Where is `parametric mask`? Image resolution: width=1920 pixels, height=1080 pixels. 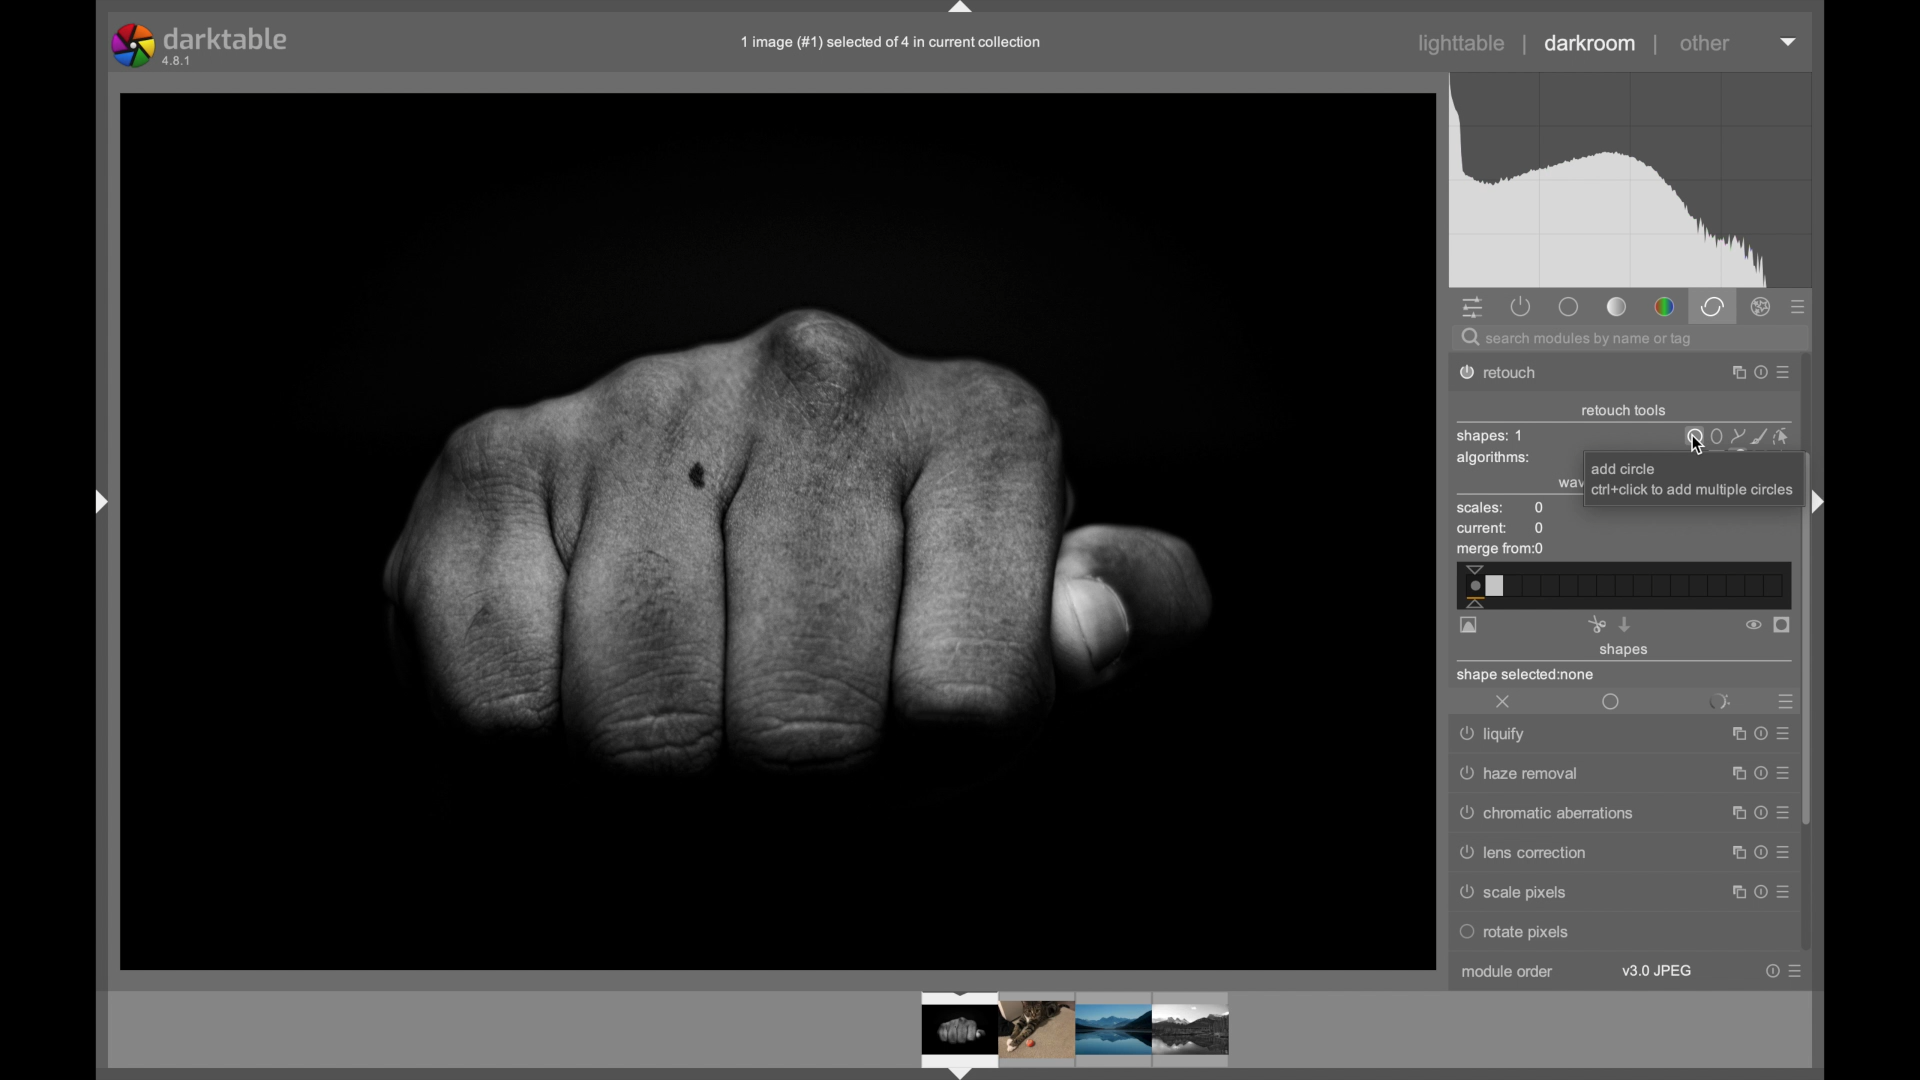 parametric mask is located at coordinates (1718, 702).